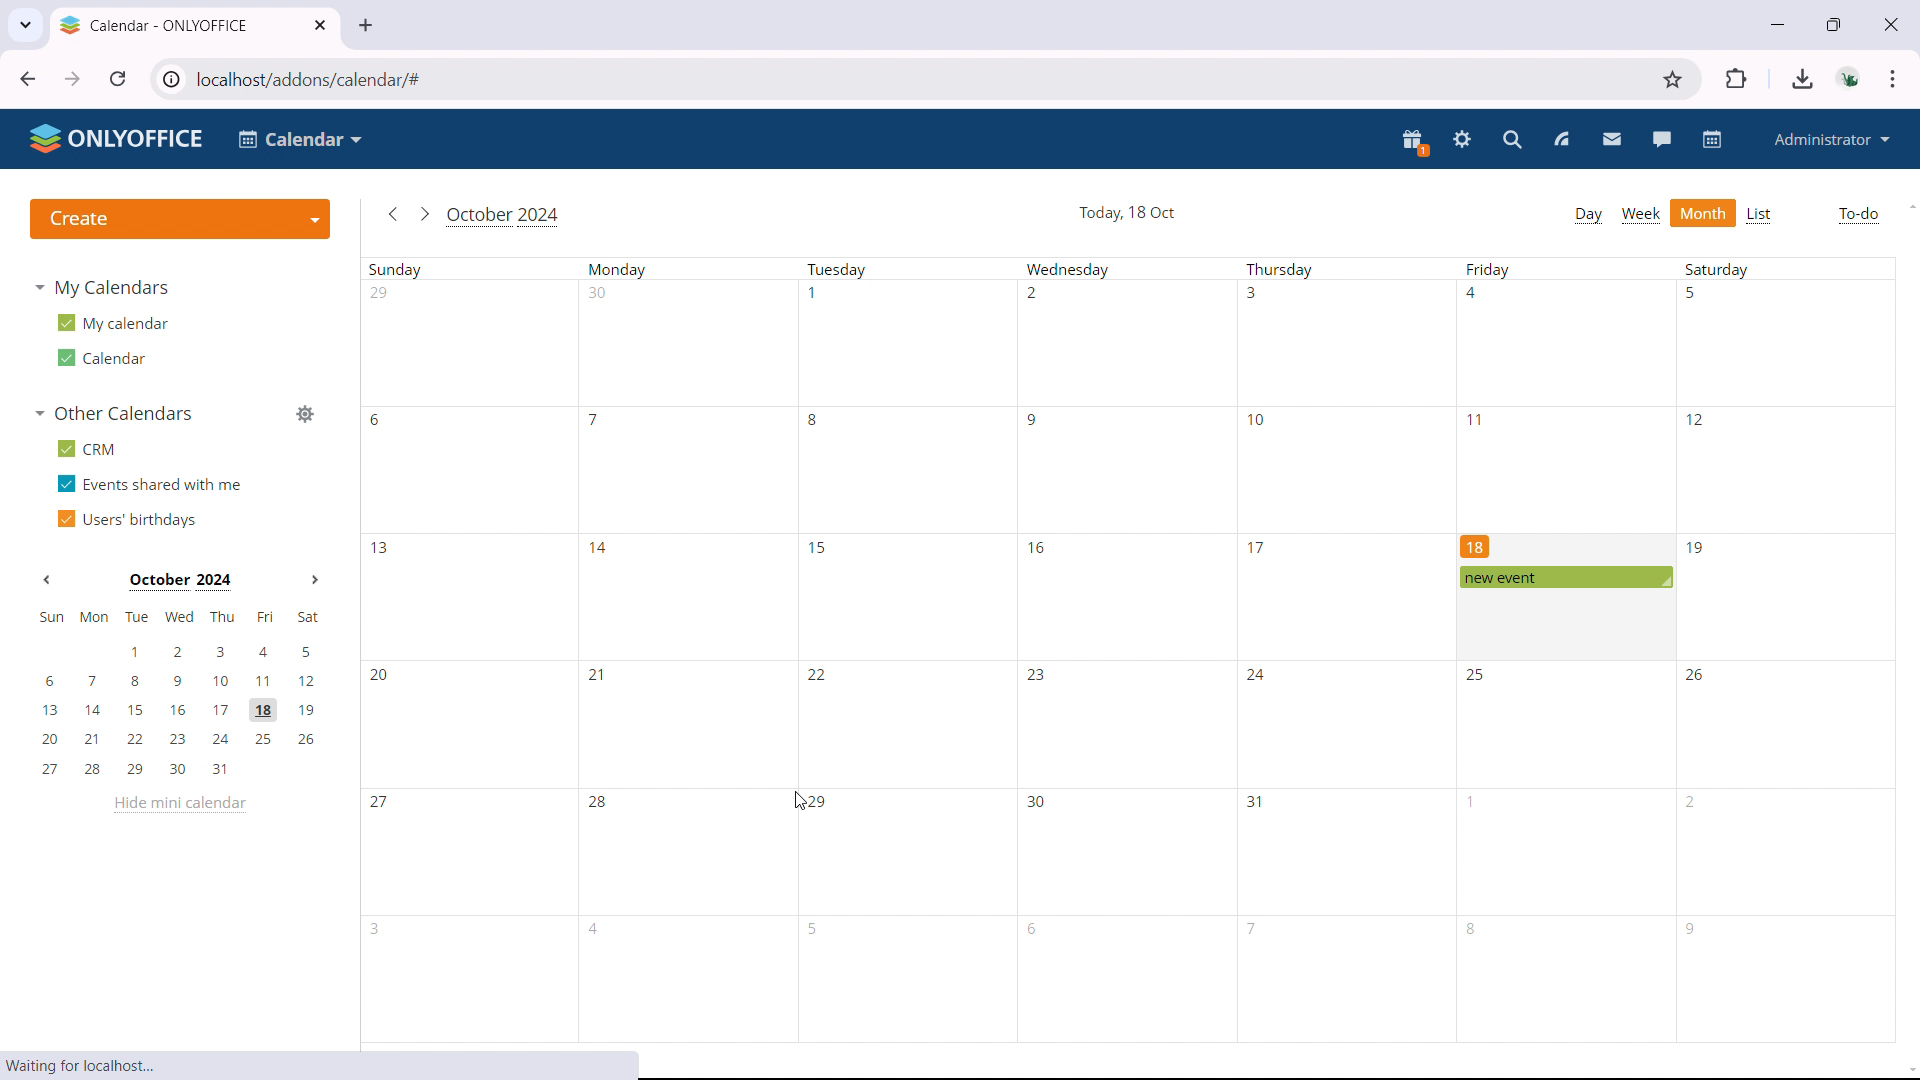 The image size is (1920, 1080). What do you see at coordinates (178, 805) in the screenshot?
I see `hide mini calendar` at bounding box center [178, 805].